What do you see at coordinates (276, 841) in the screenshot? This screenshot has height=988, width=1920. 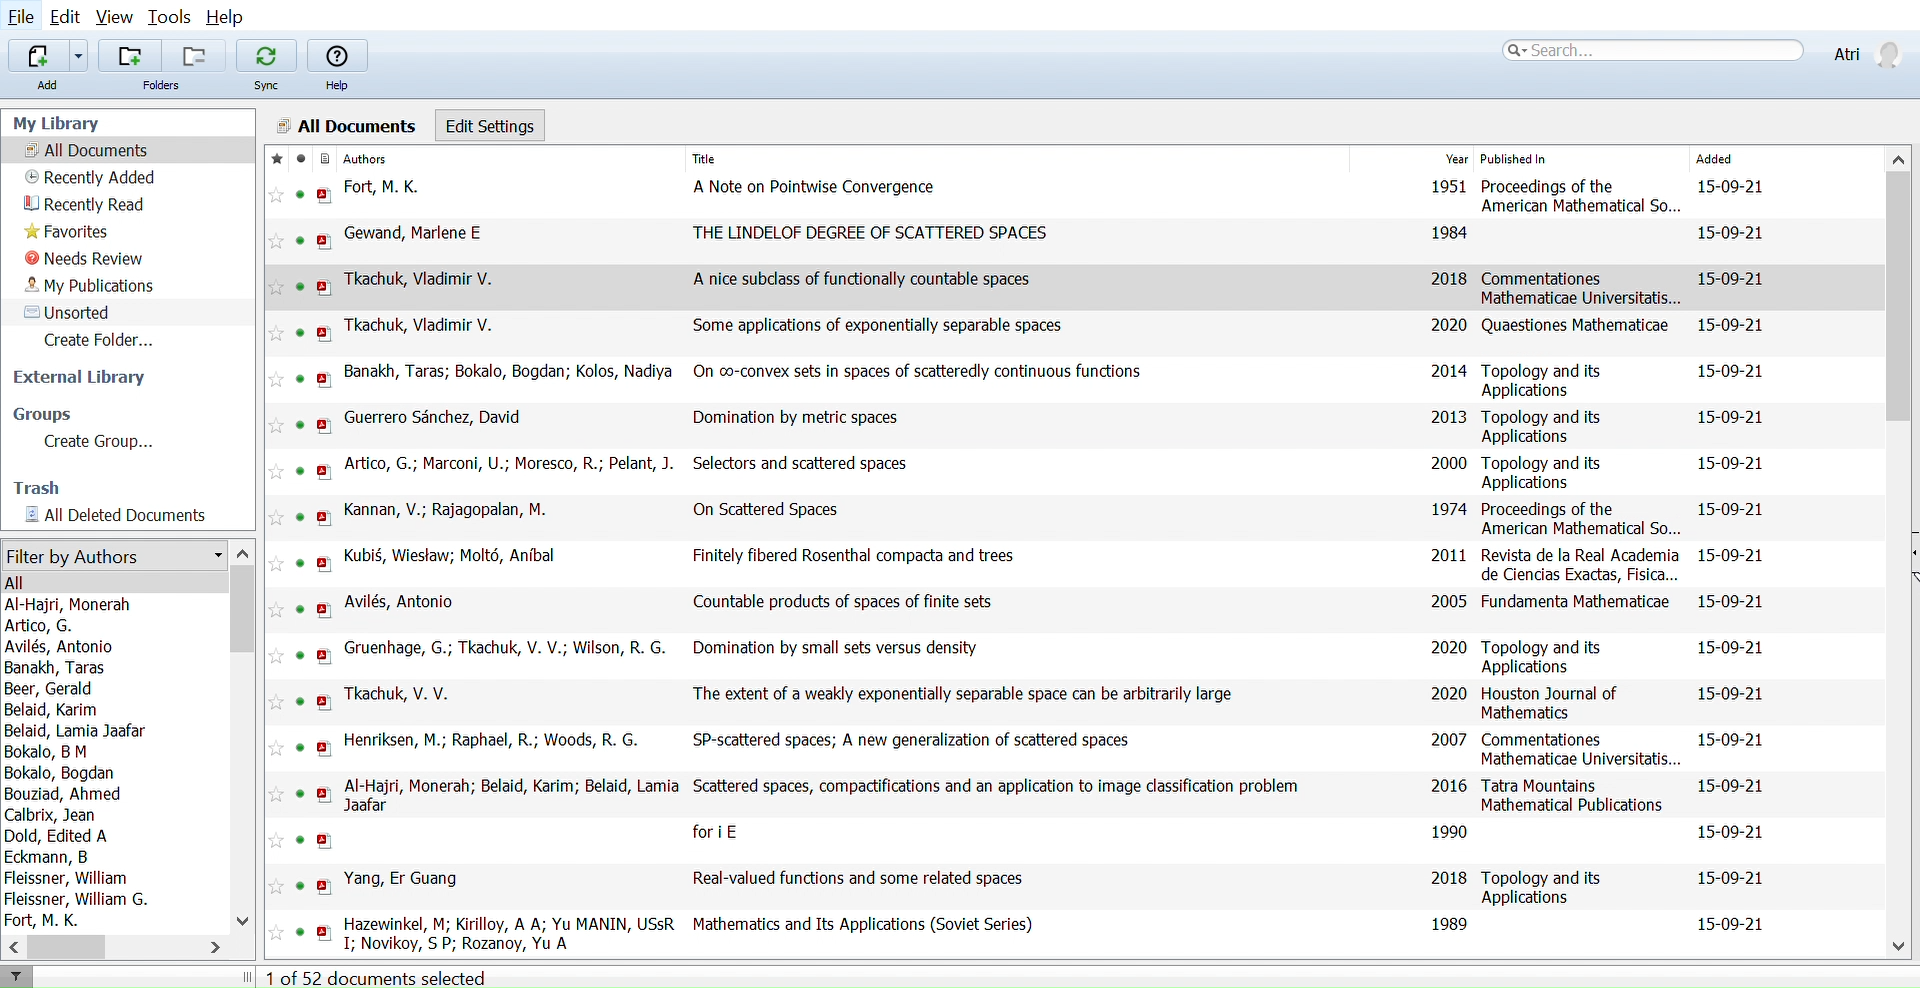 I see `Add this reference to favorites` at bounding box center [276, 841].